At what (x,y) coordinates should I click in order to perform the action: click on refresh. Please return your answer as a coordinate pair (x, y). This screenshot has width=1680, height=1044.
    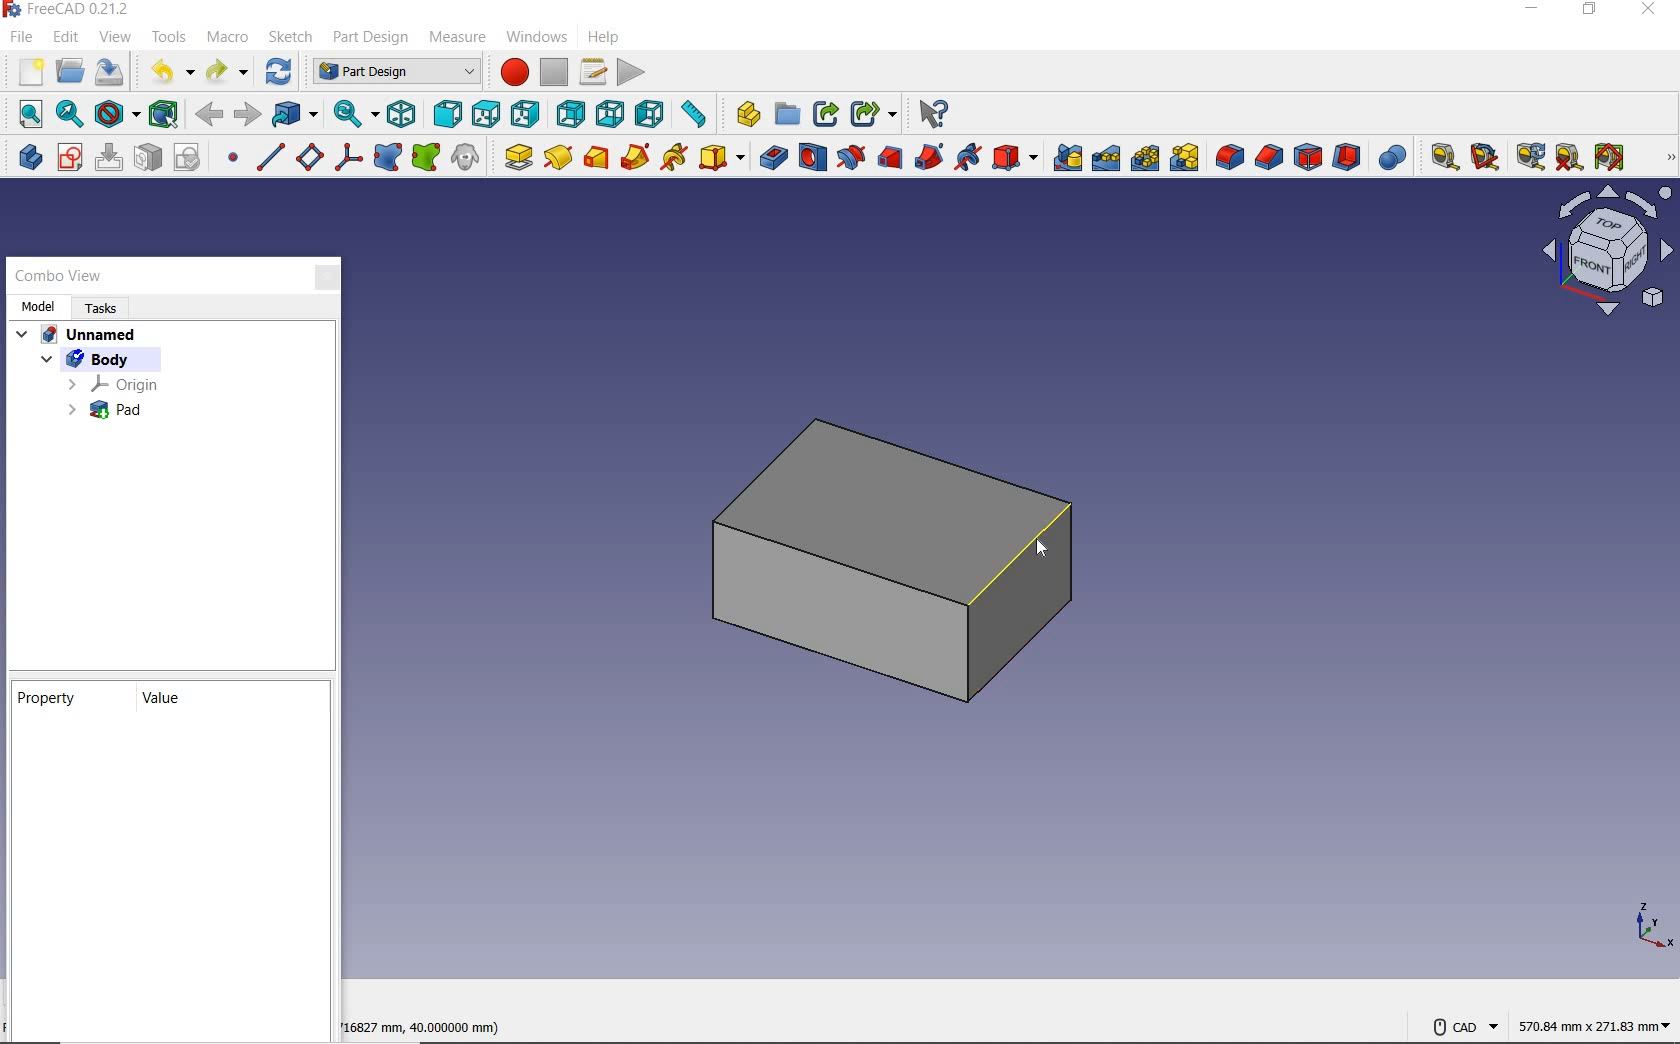
    Looking at the image, I should click on (281, 71).